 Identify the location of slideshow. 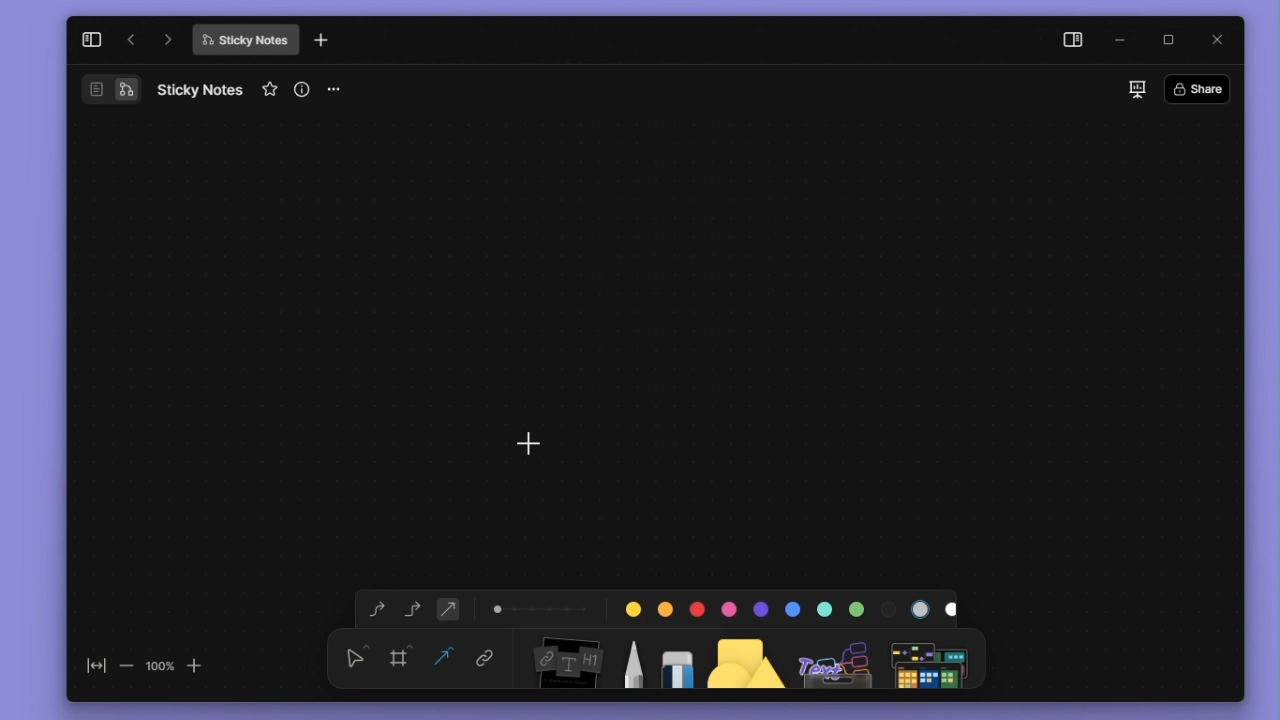
(1136, 89).